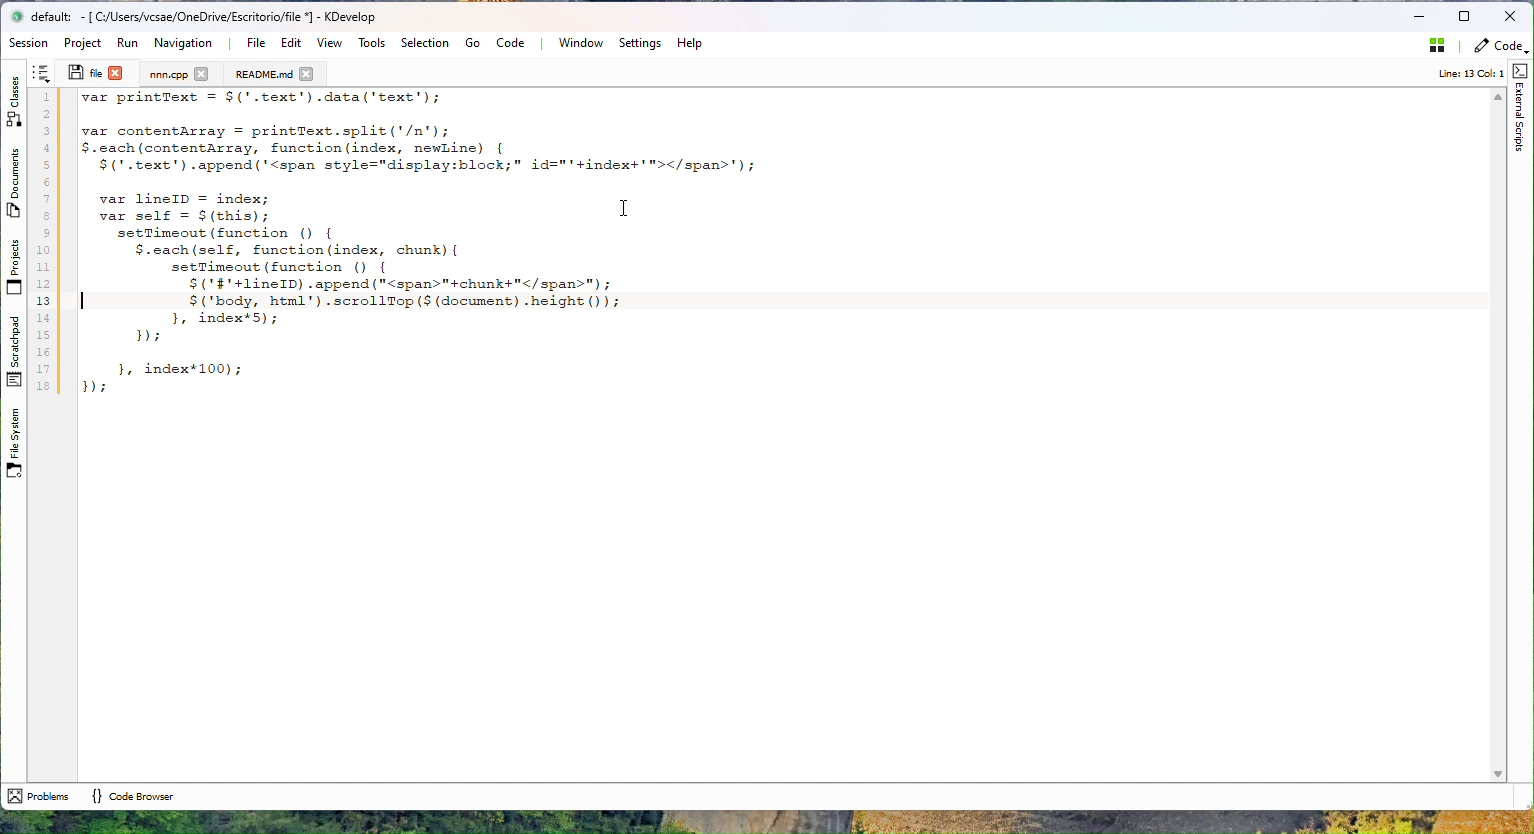 This screenshot has height=834, width=1534. Describe the element at coordinates (215, 17) in the screenshot. I see `application name` at that location.